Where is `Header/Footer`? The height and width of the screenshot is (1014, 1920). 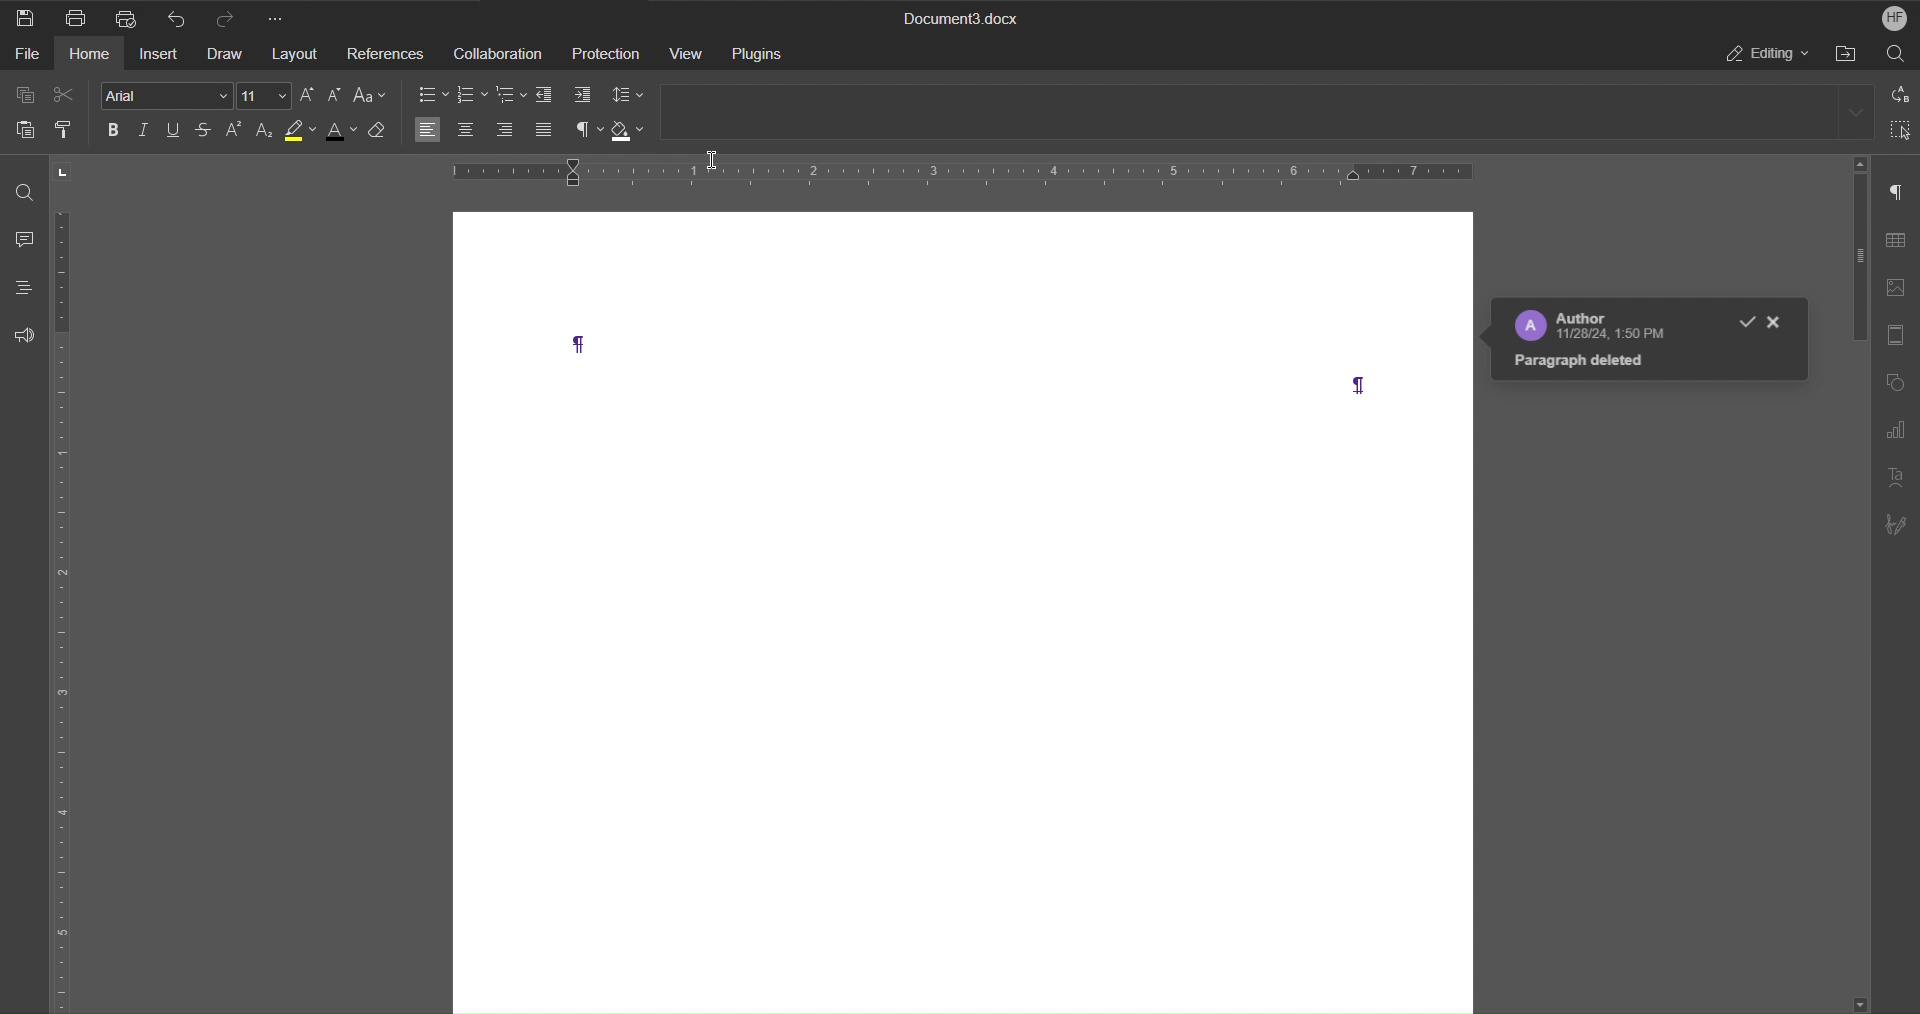 Header/Footer is located at coordinates (1898, 332).